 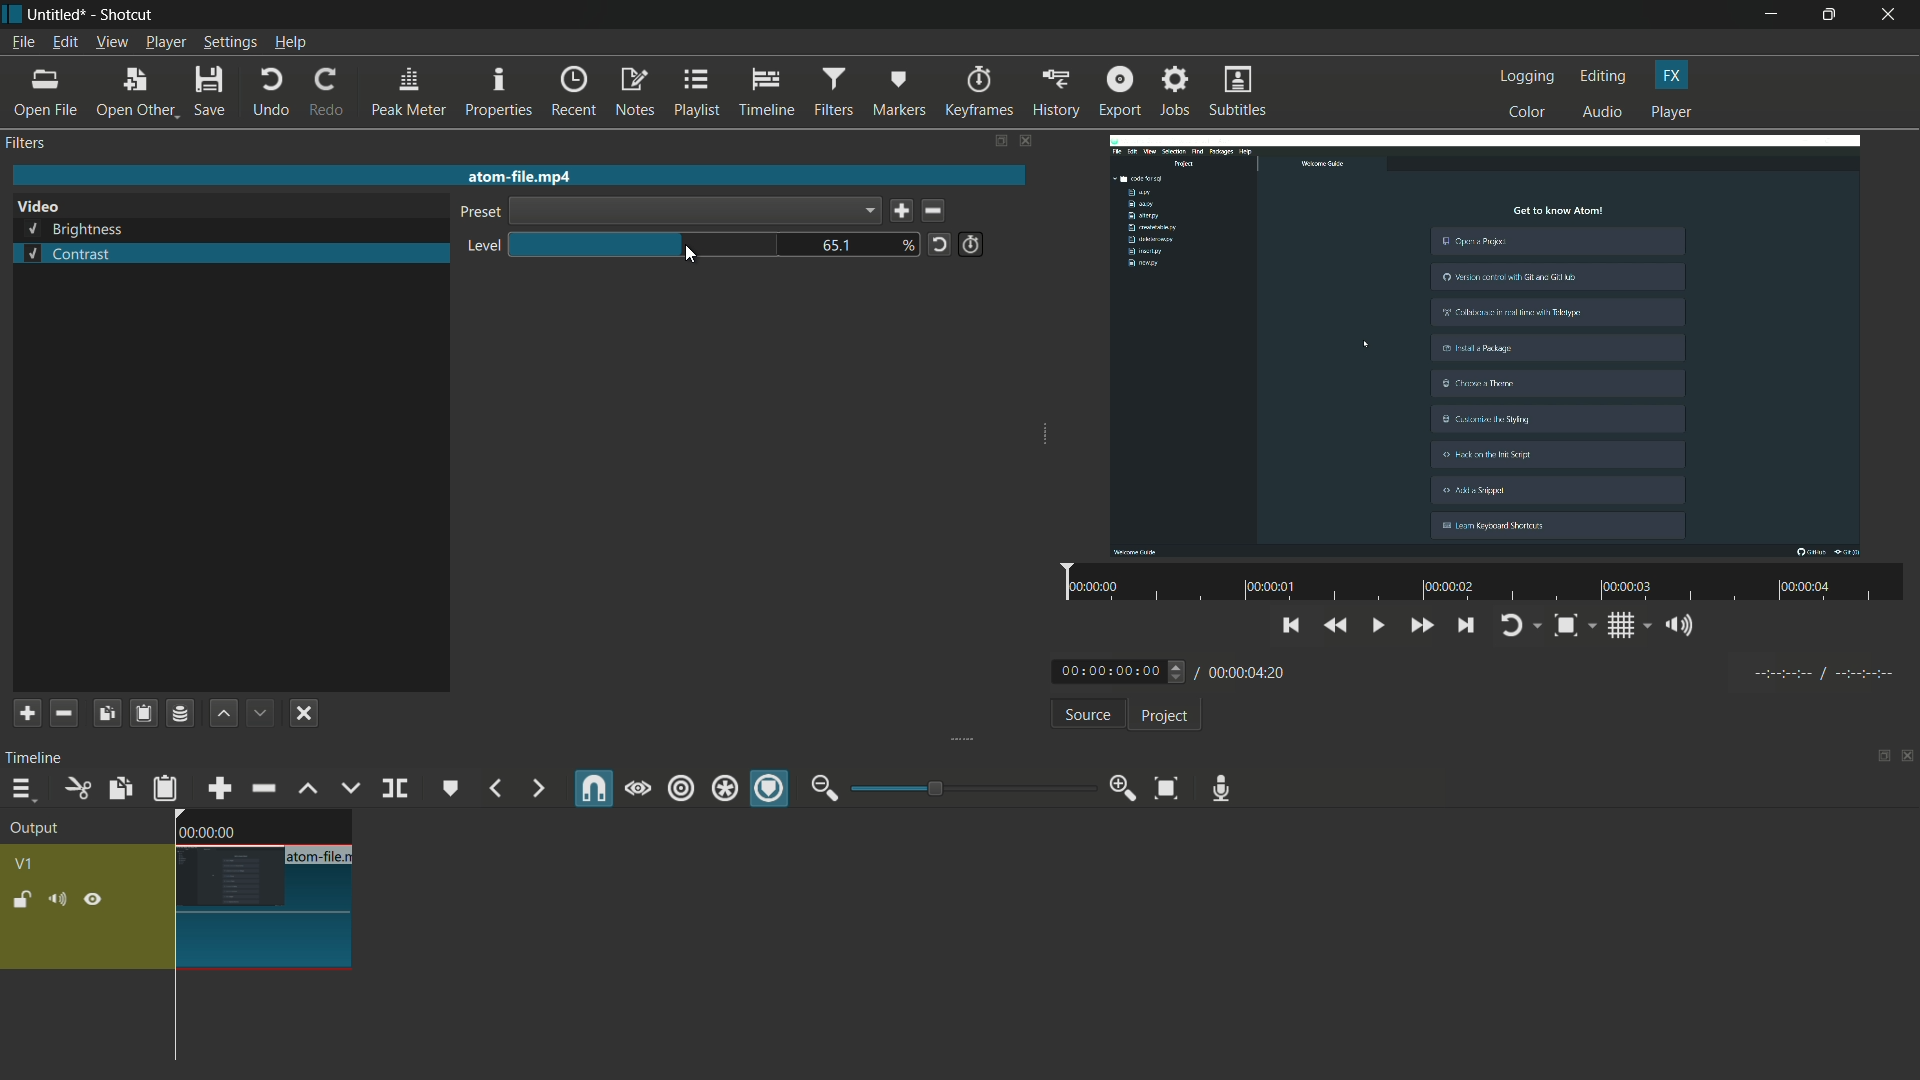 What do you see at coordinates (965, 787) in the screenshot?
I see `zoom bar` at bounding box center [965, 787].